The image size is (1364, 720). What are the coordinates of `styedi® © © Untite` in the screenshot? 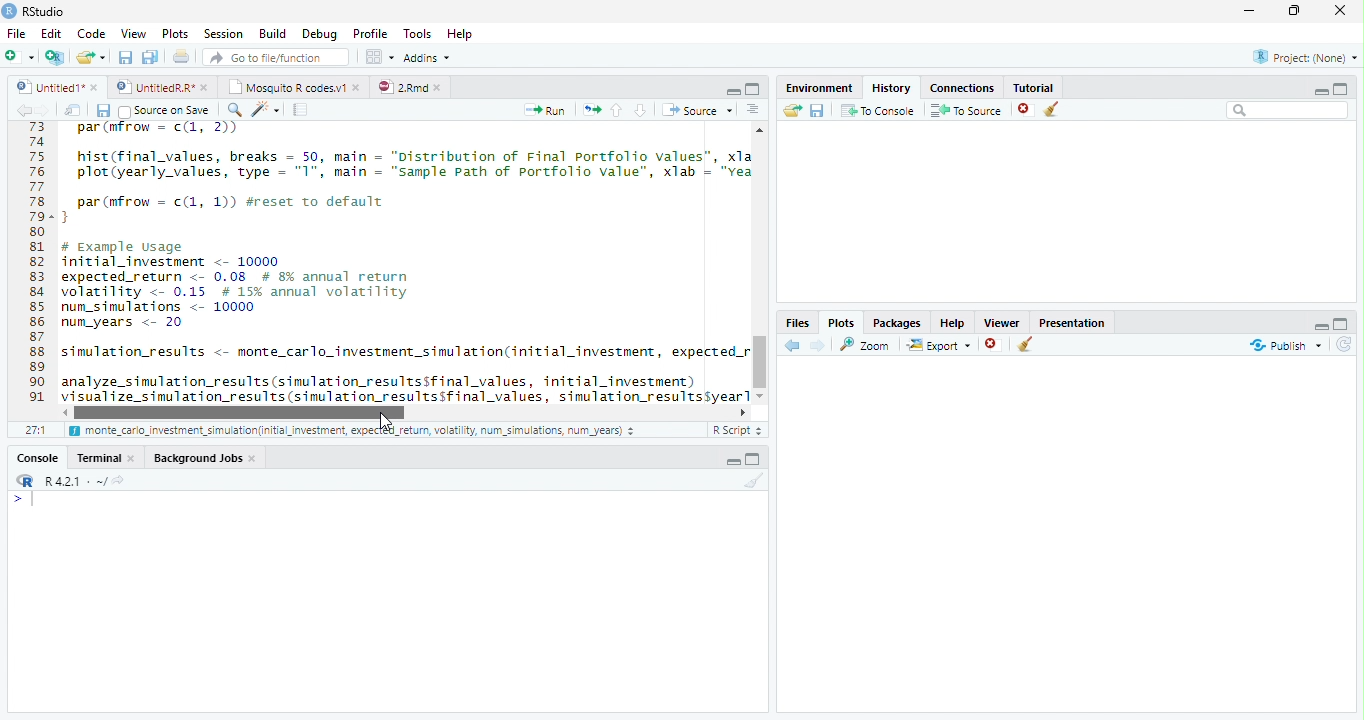 It's located at (162, 87).